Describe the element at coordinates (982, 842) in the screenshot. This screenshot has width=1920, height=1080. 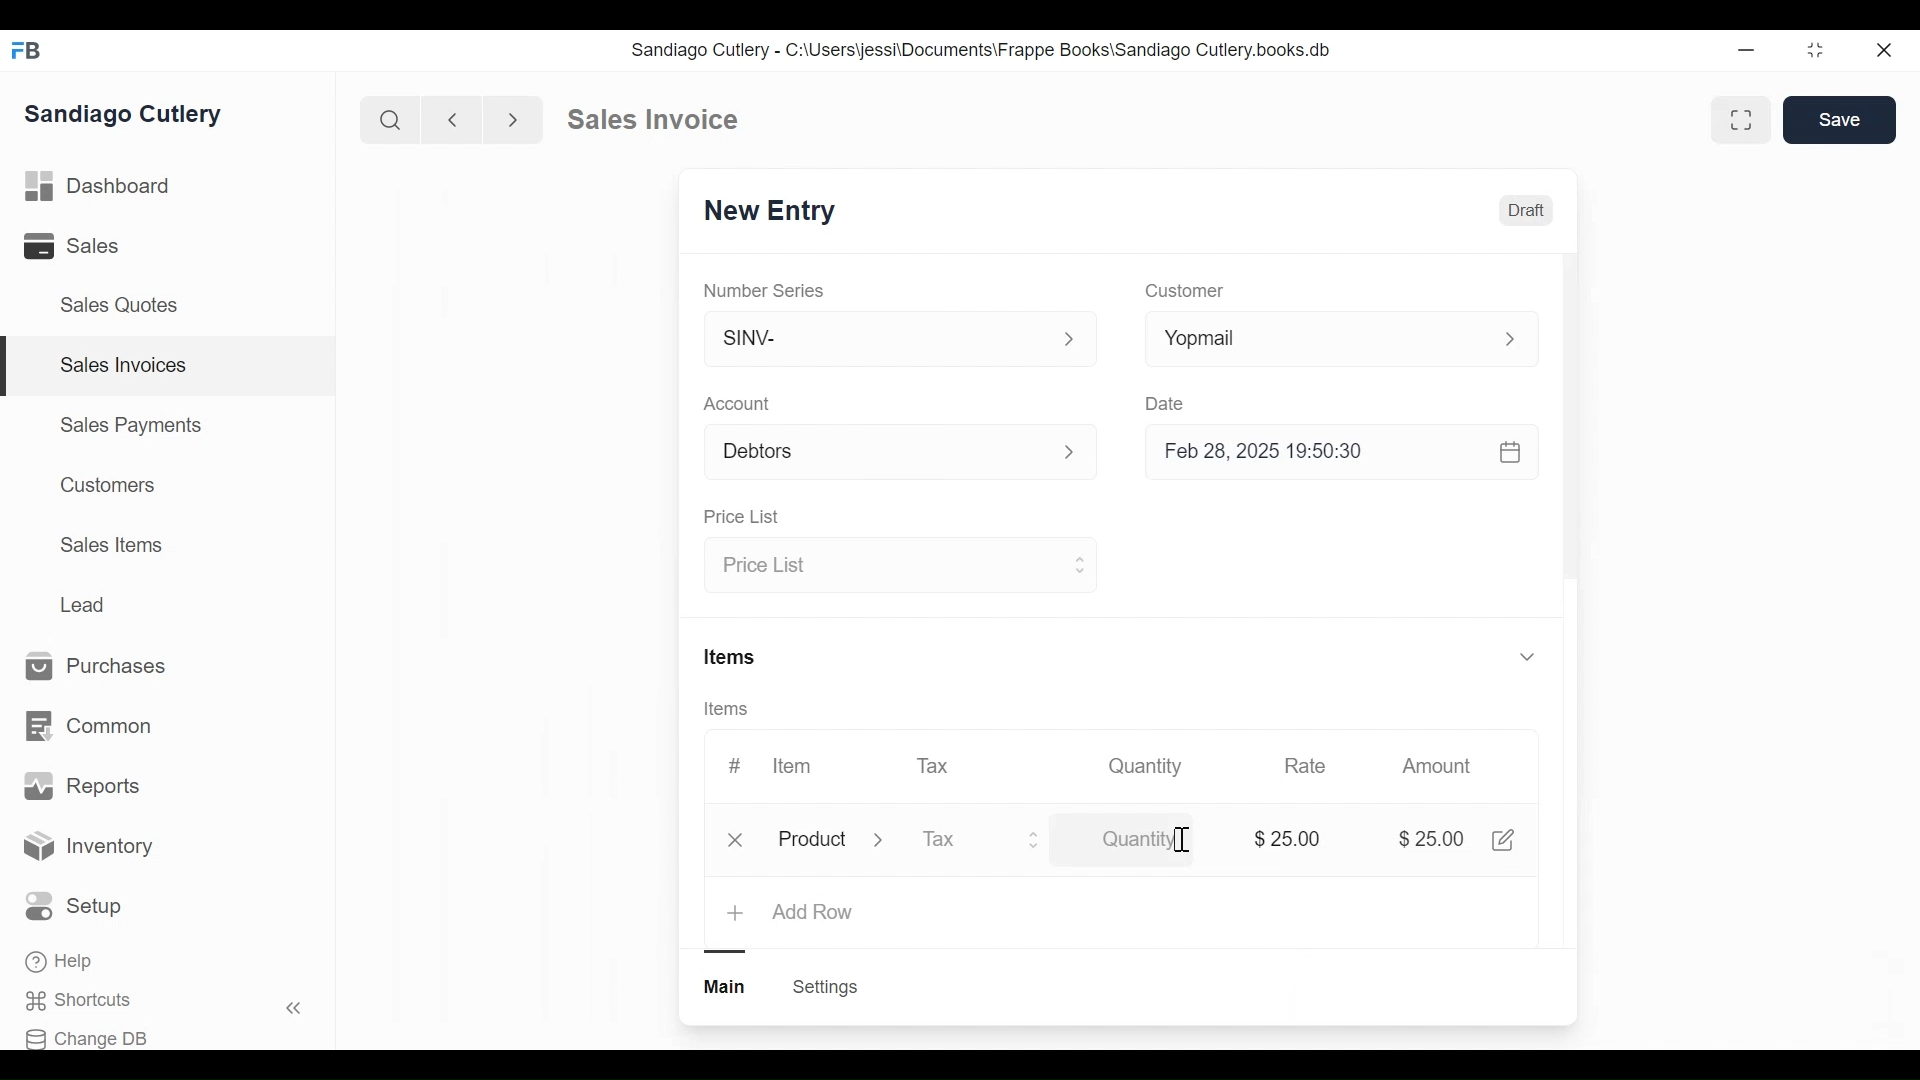
I see `Tax ` at that location.